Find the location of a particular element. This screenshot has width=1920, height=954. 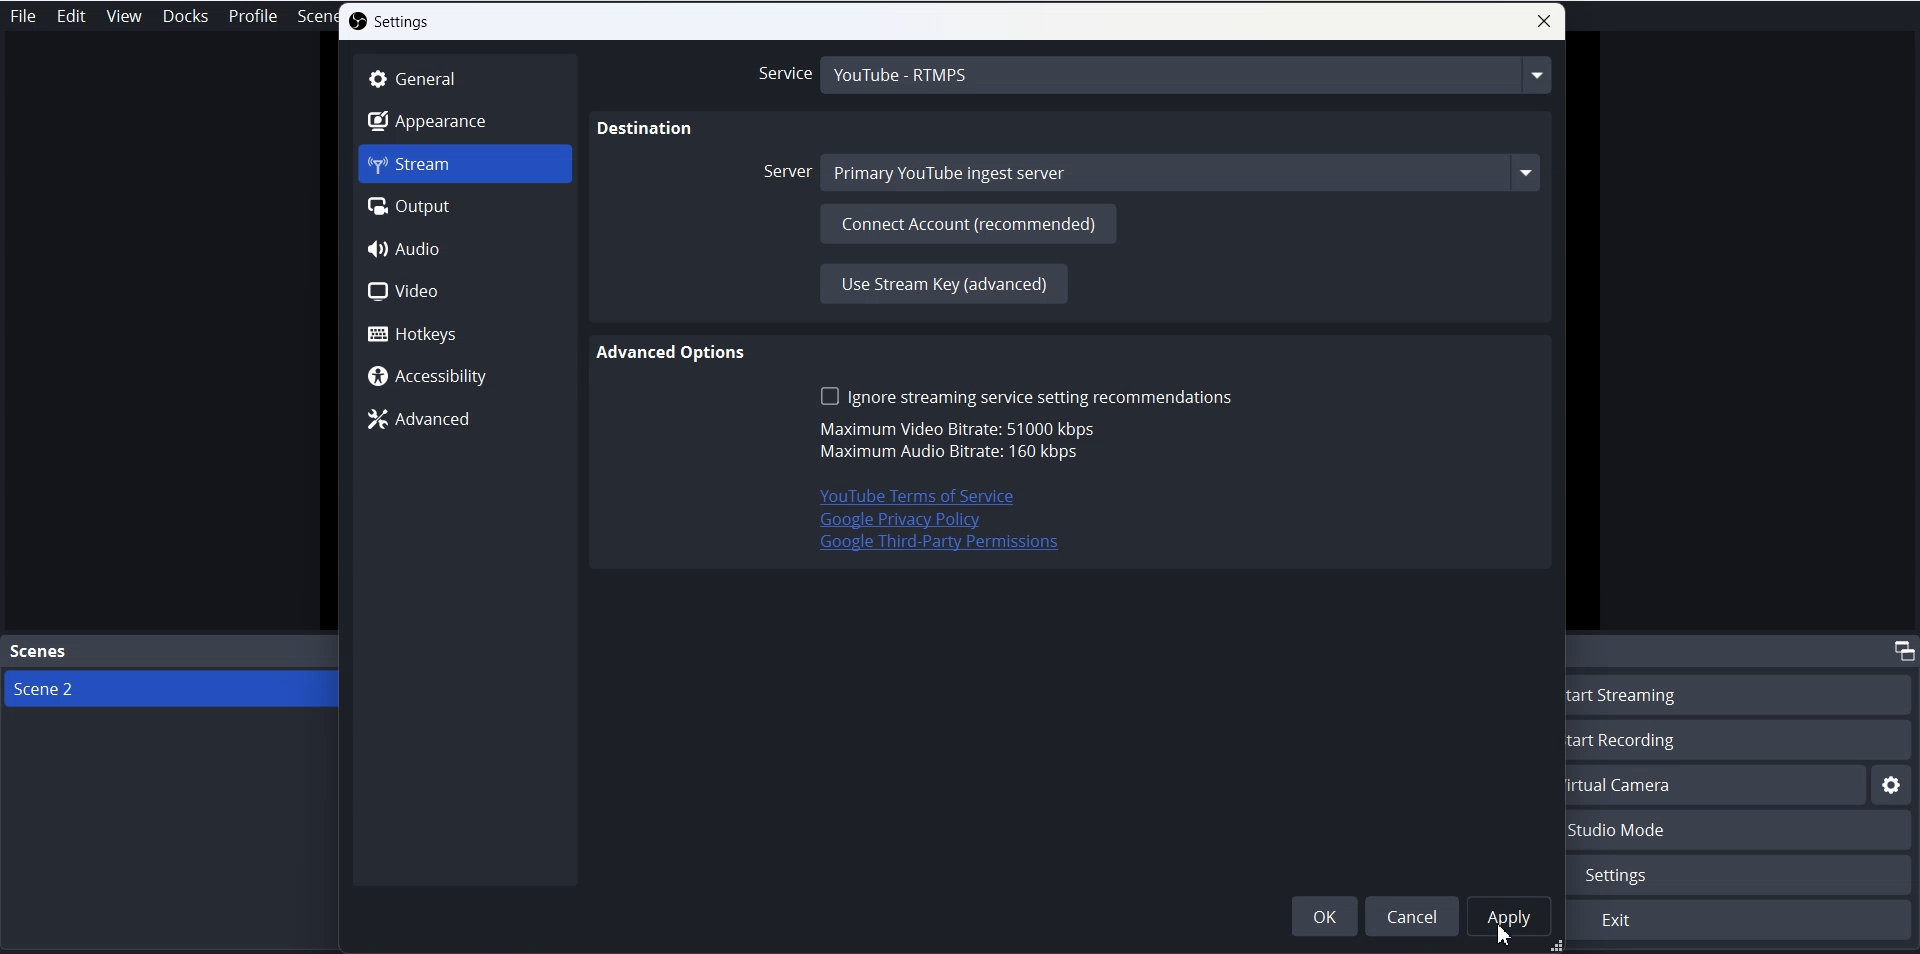

Edit is located at coordinates (72, 16).